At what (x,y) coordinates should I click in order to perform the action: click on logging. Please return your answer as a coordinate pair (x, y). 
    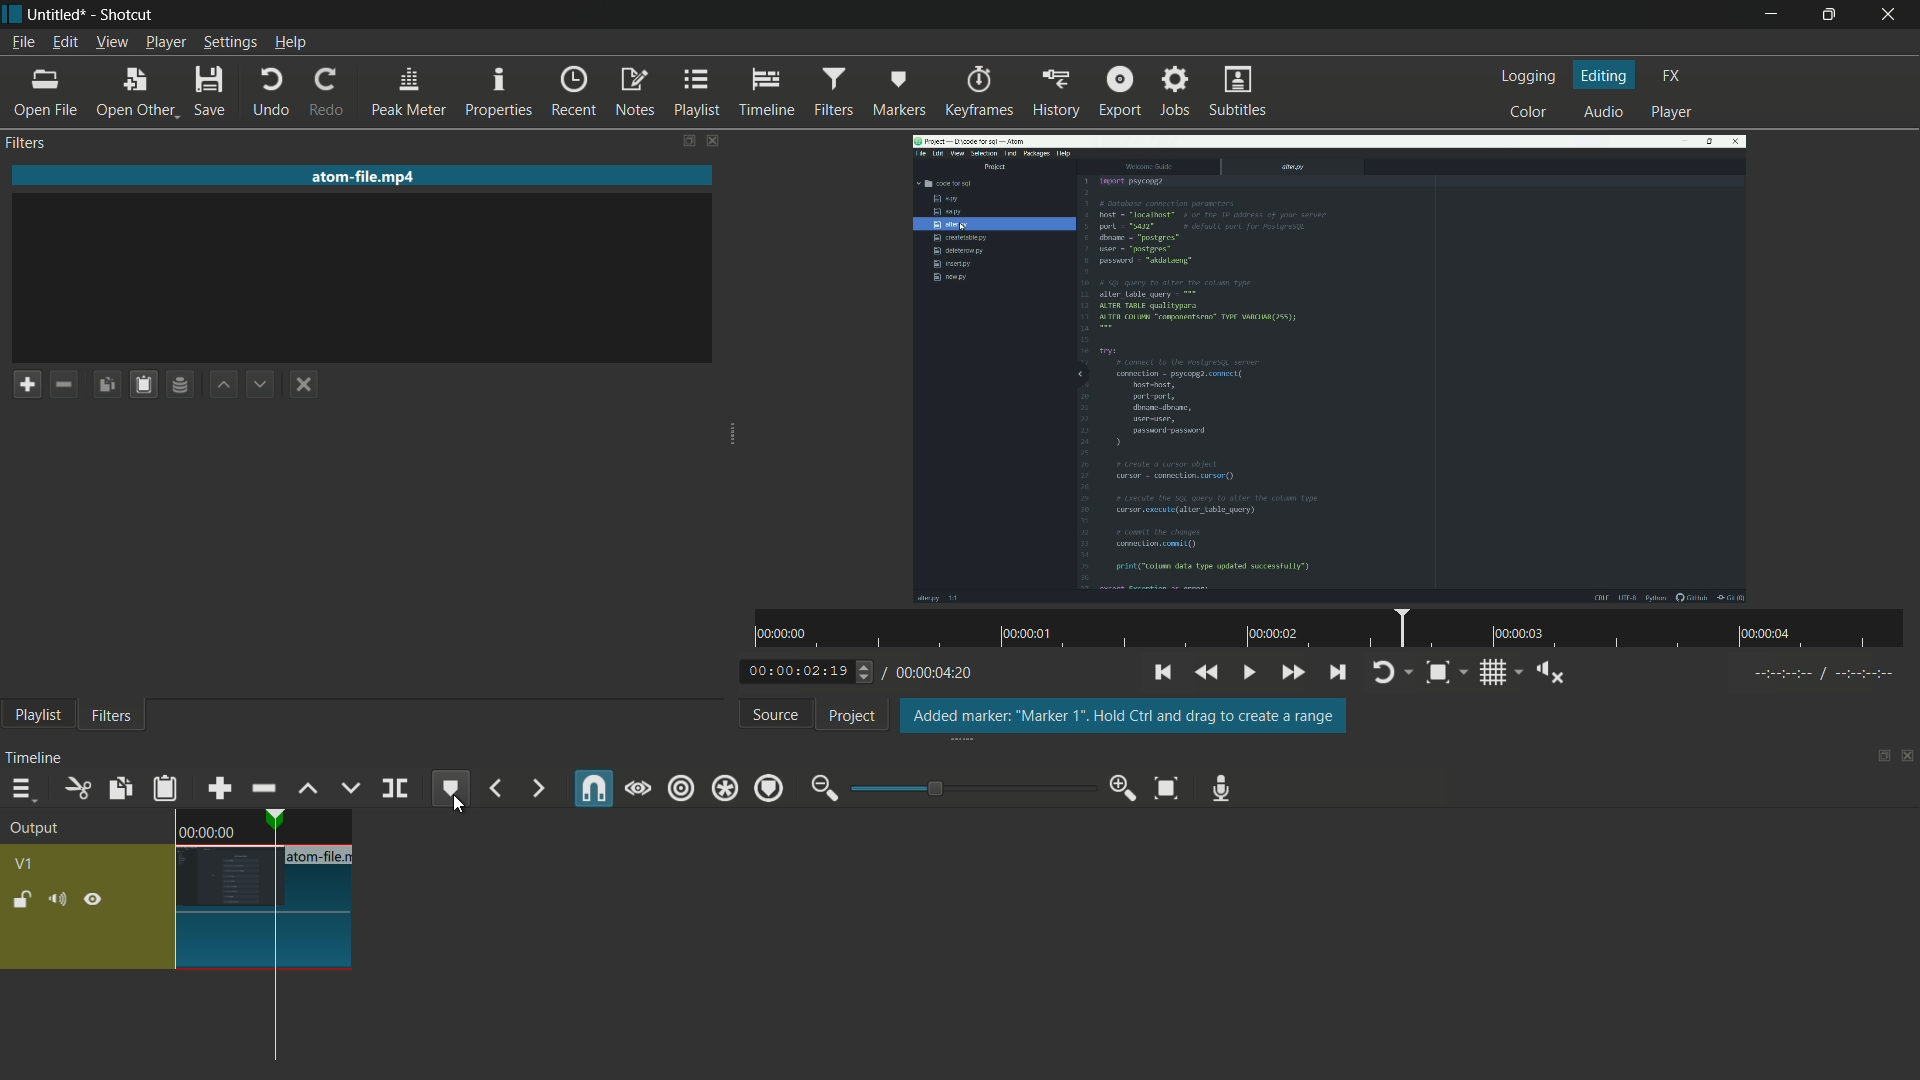
    Looking at the image, I should click on (1531, 76).